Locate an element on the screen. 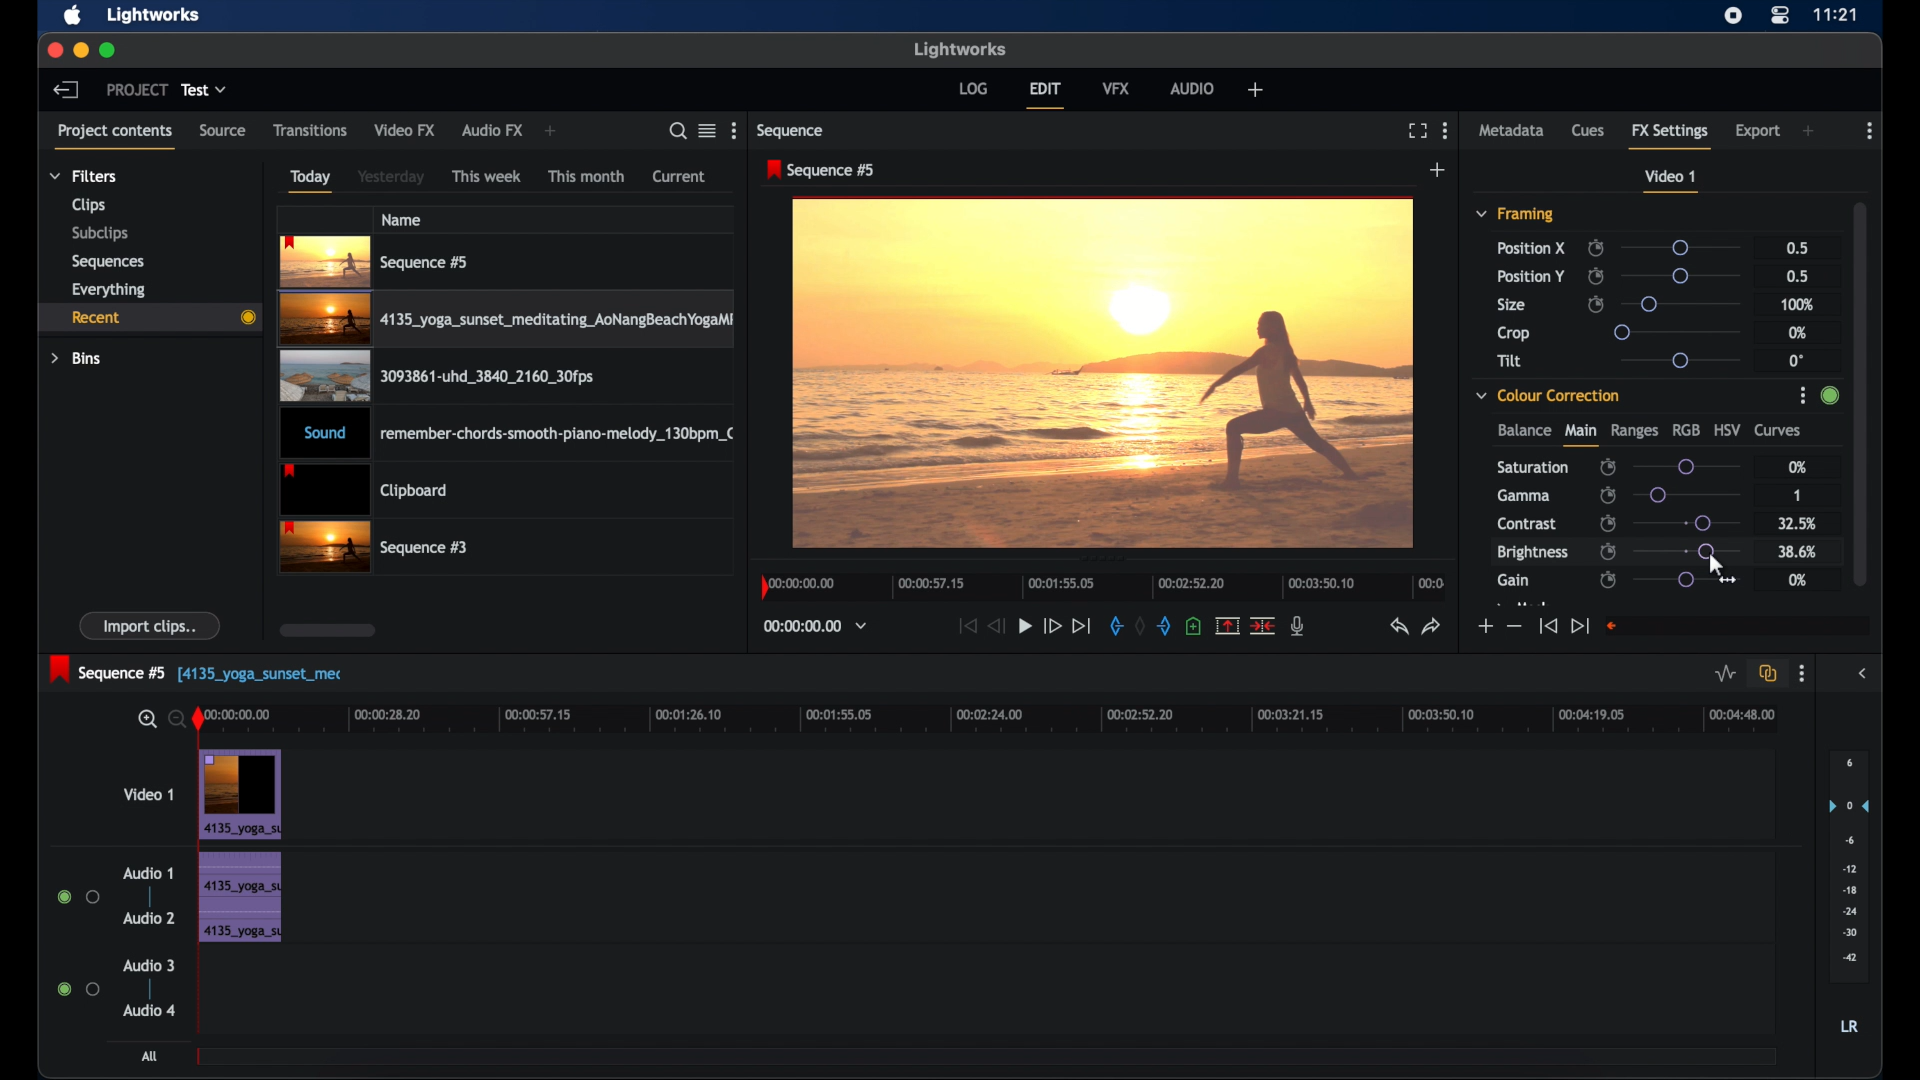 This screenshot has width=1920, height=1080. 0% is located at coordinates (1795, 332).